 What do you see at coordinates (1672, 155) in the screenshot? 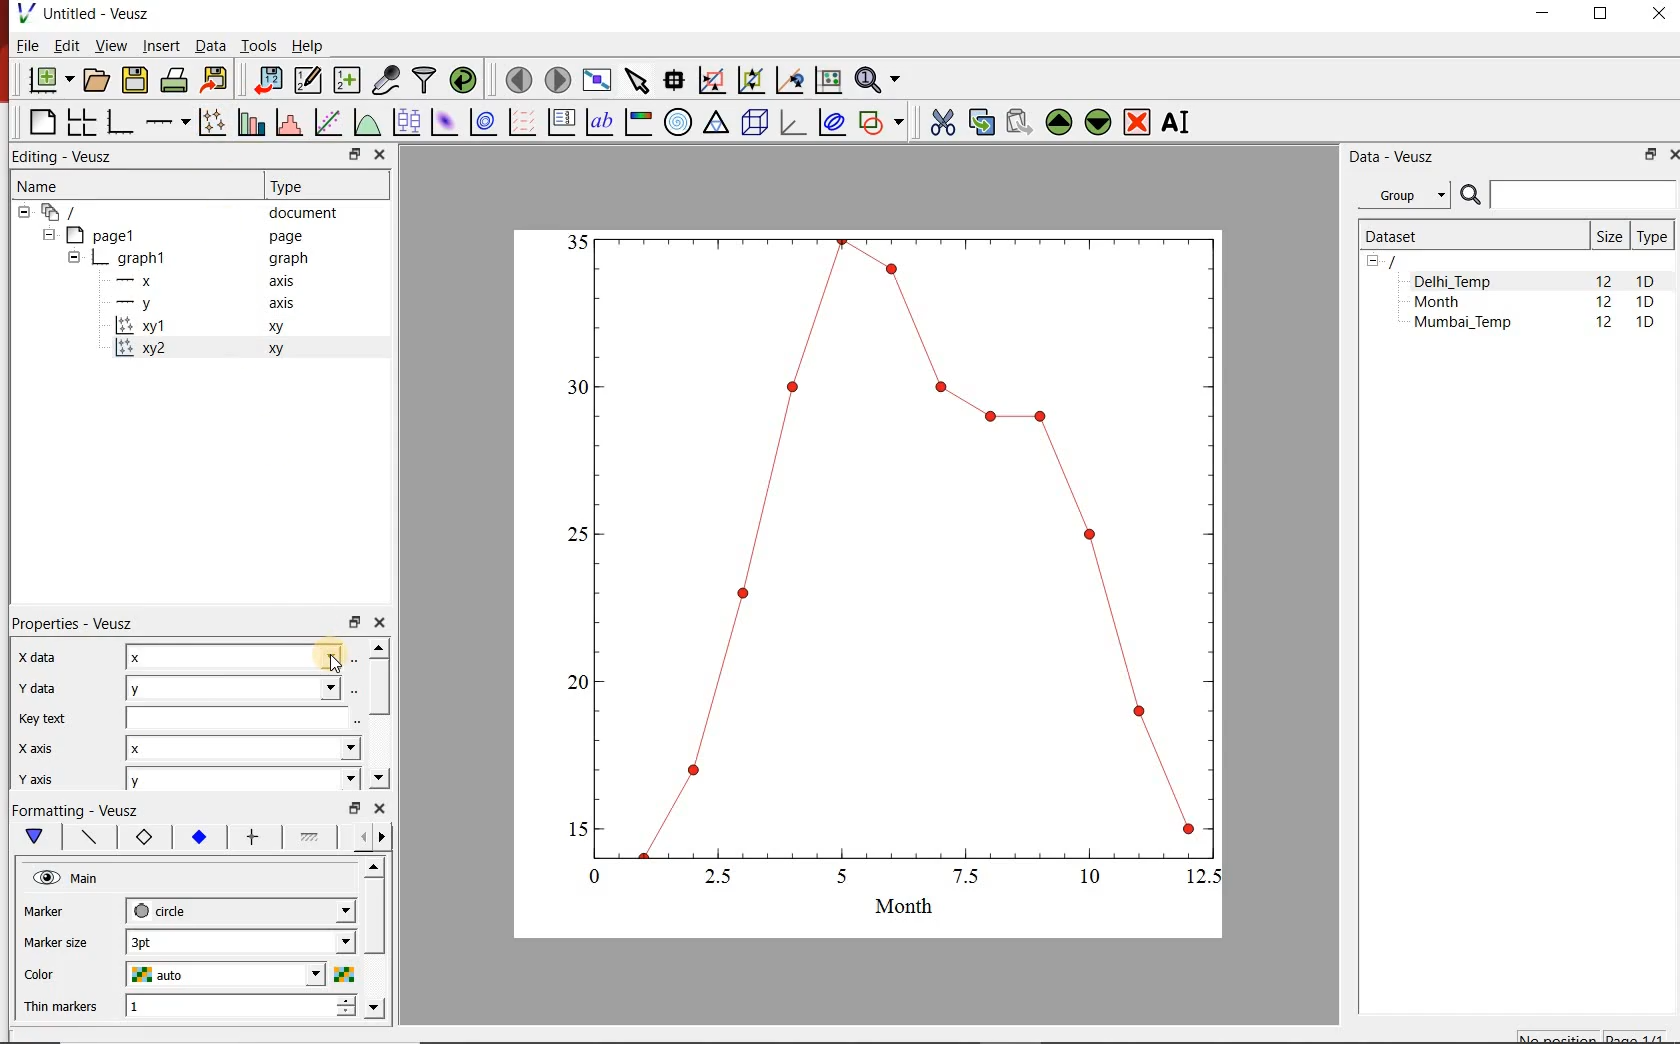
I see `CLOSE` at bounding box center [1672, 155].